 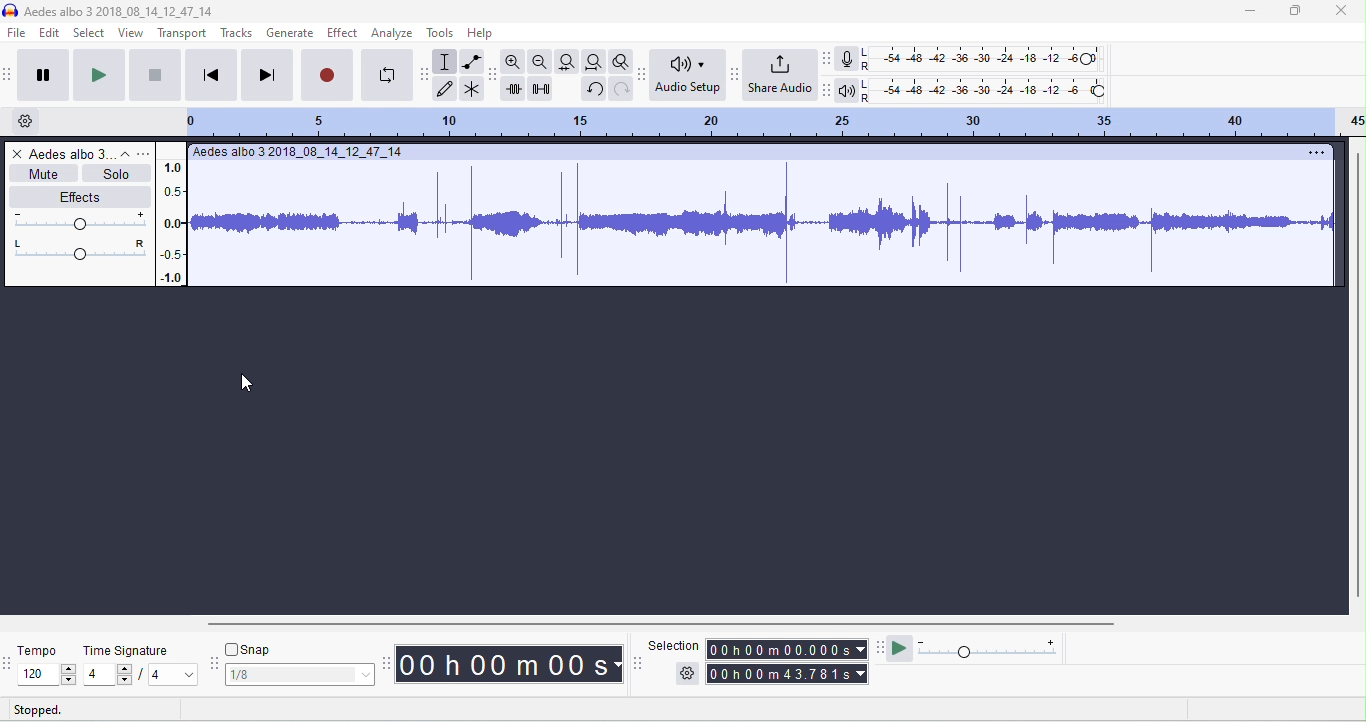 I want to click on horizontal scroll bar, so click(x=643, y=625).